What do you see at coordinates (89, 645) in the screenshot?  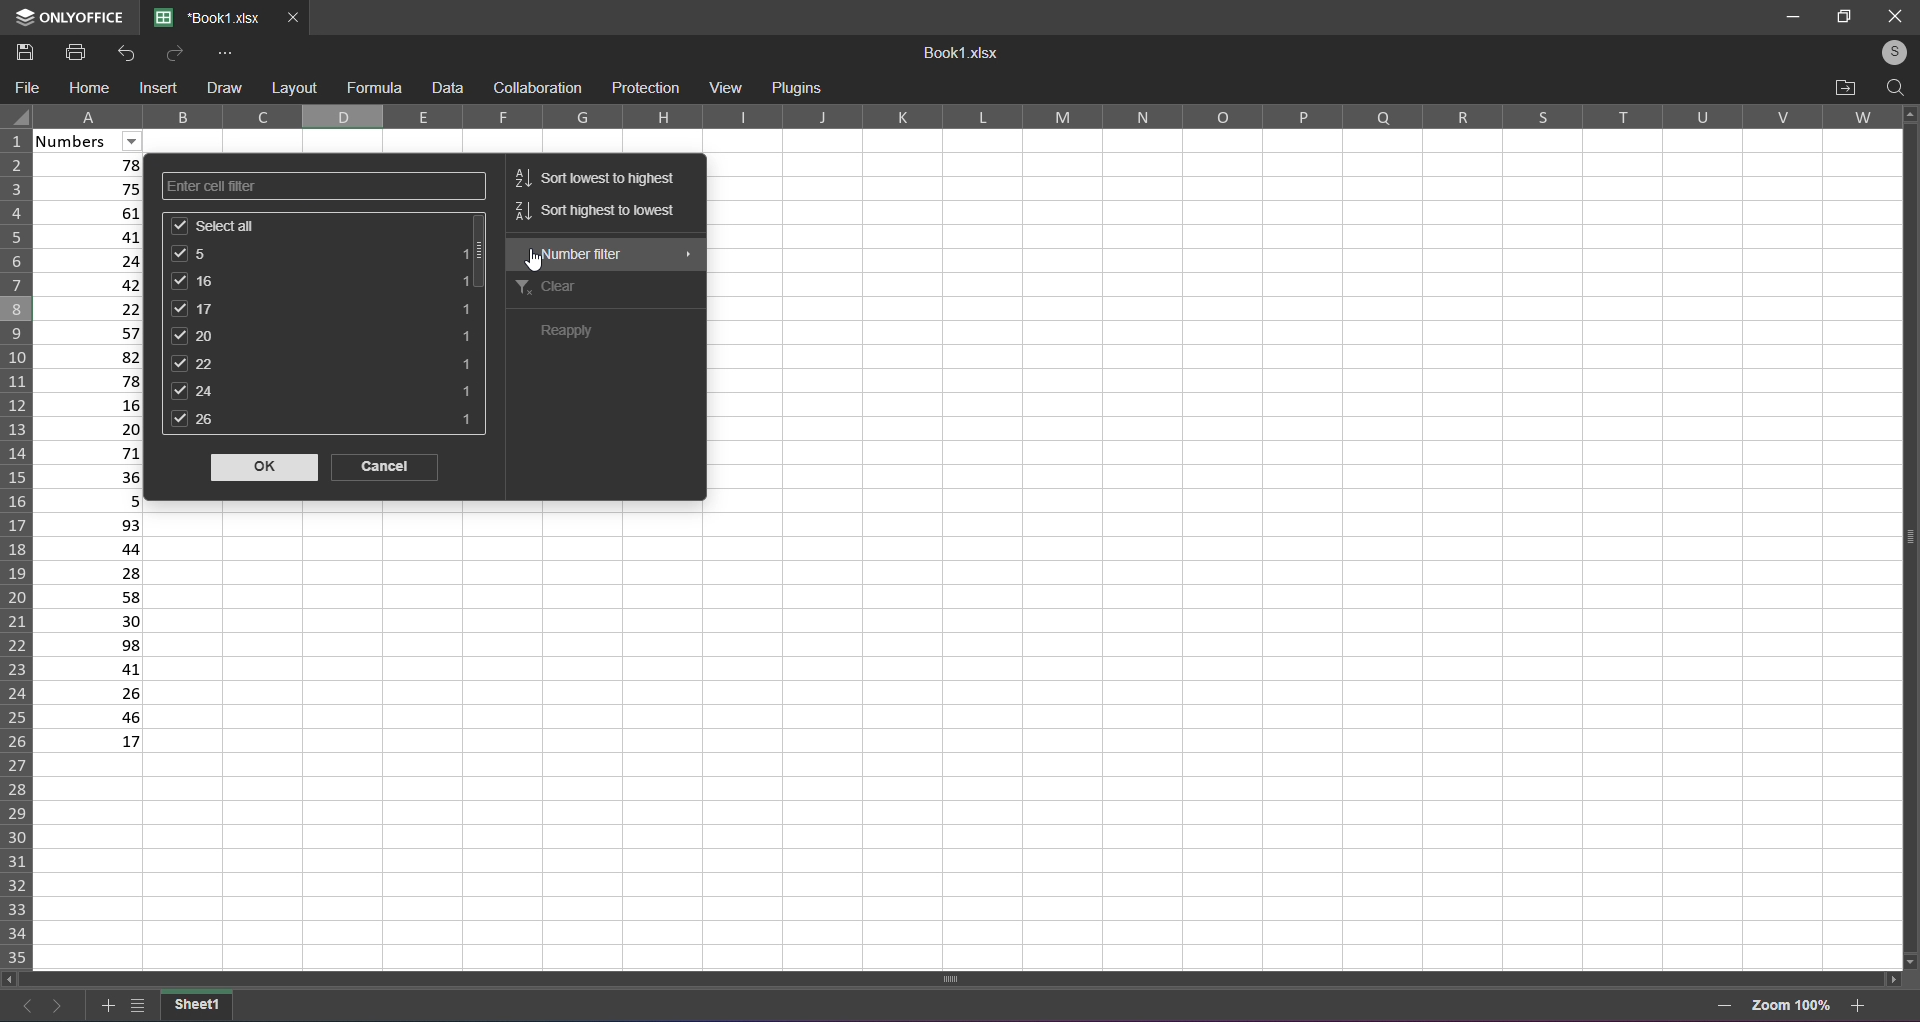 I see `98` at bounding box center [89, 645].